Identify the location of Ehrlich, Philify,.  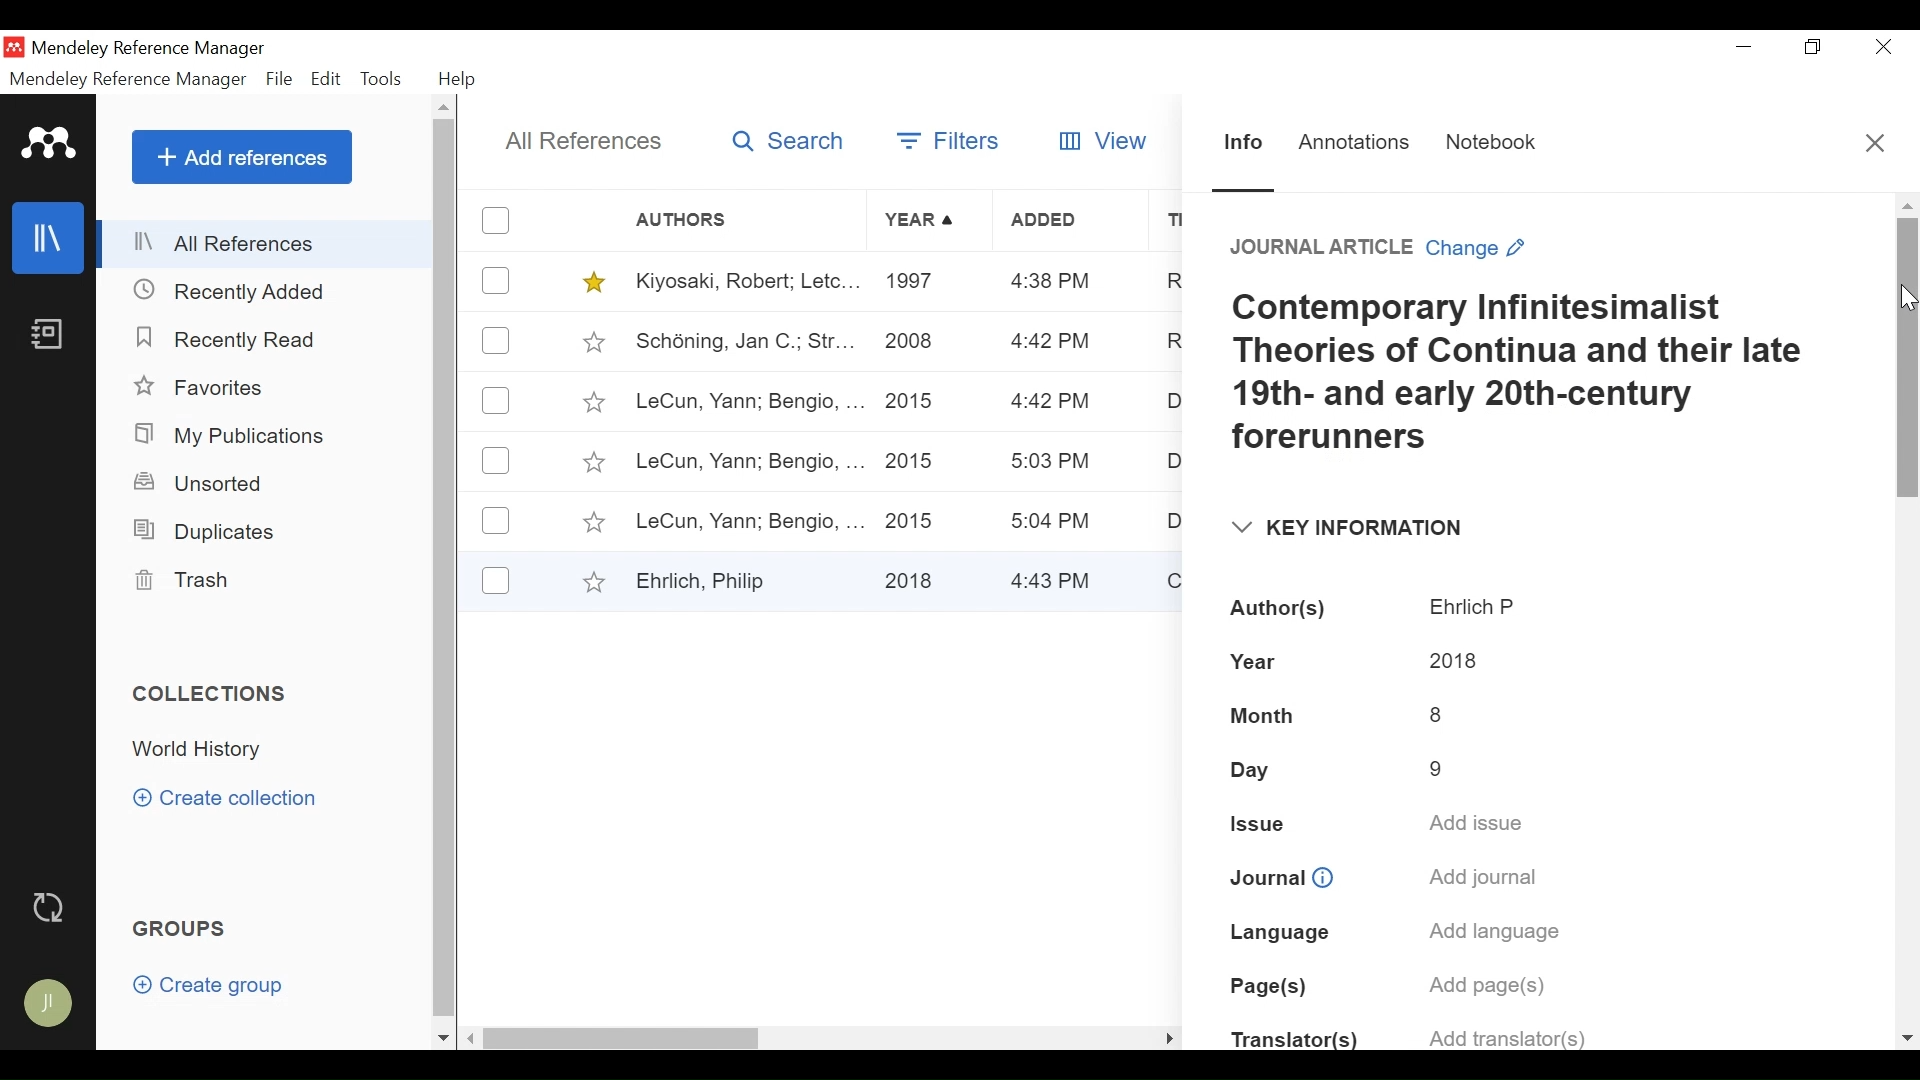
(746, 580).